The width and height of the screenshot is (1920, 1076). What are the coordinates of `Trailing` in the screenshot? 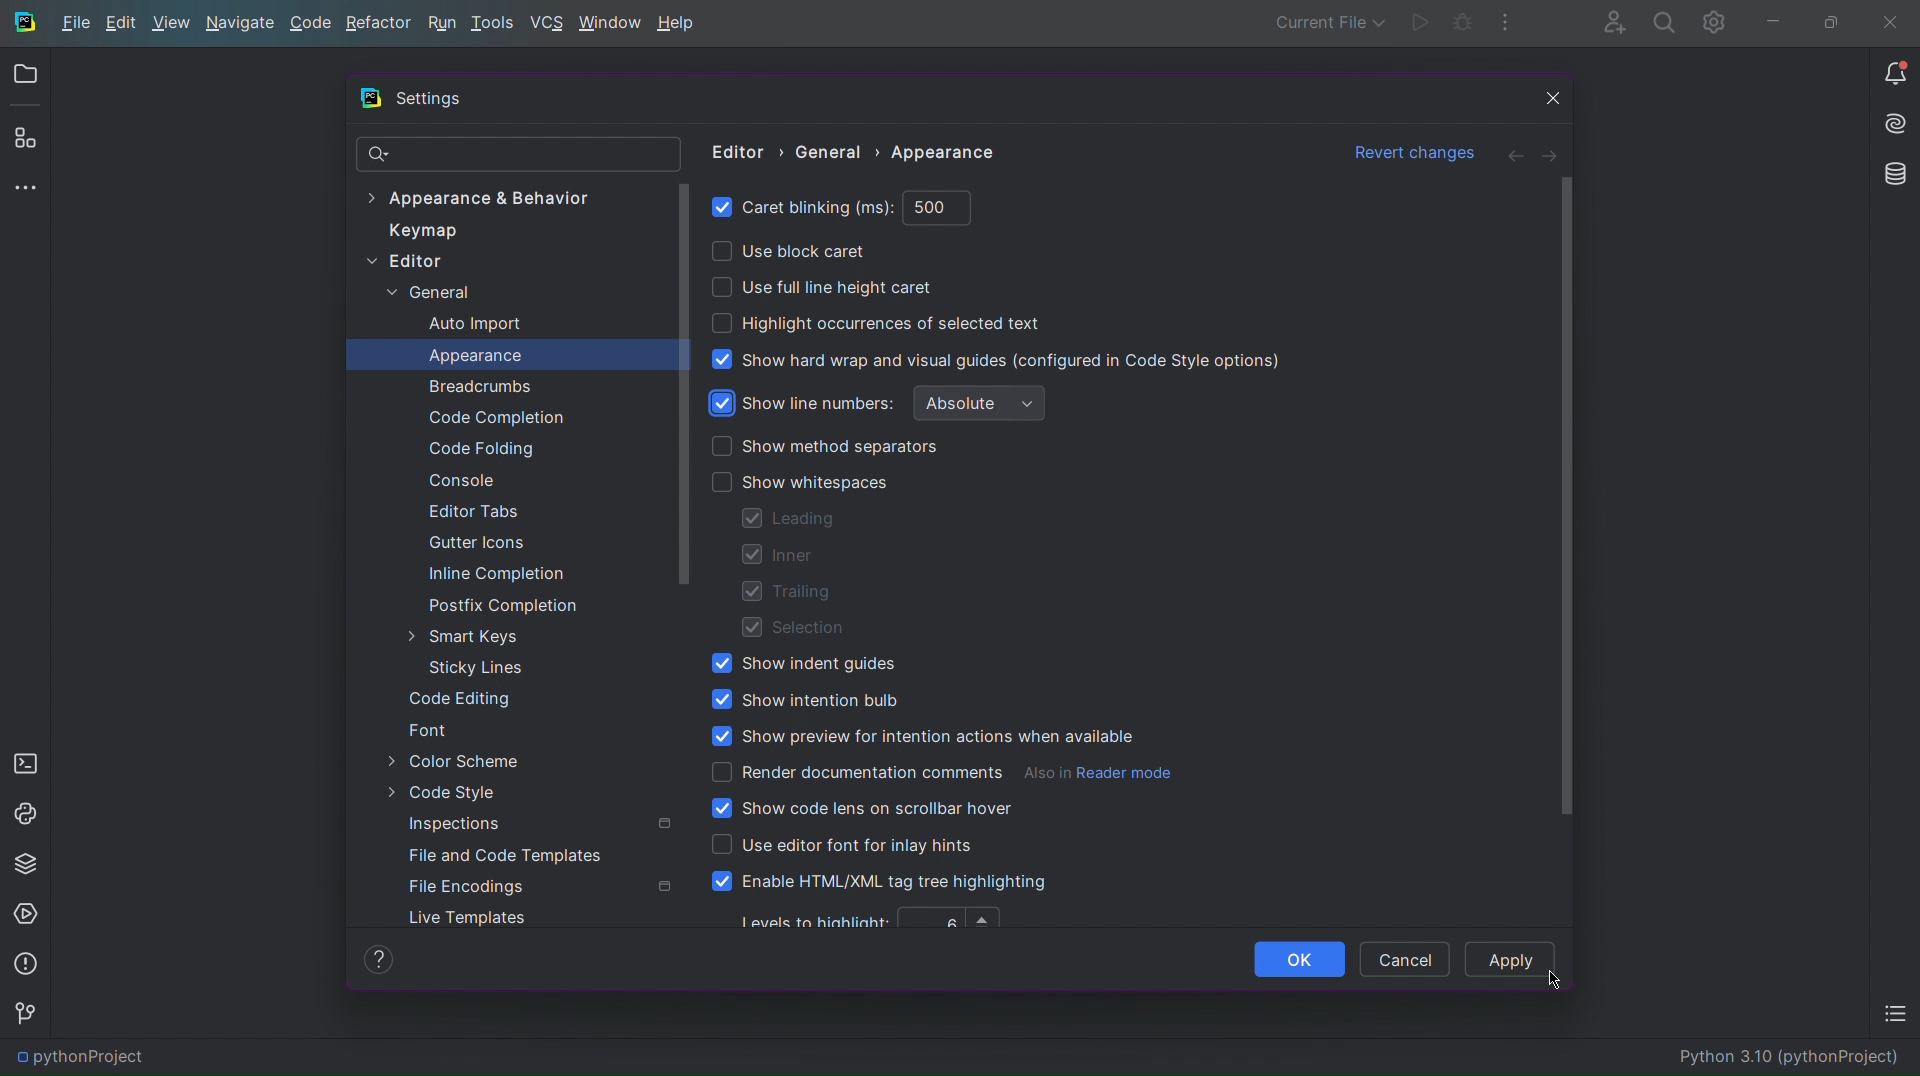 It's located at (786, 593).